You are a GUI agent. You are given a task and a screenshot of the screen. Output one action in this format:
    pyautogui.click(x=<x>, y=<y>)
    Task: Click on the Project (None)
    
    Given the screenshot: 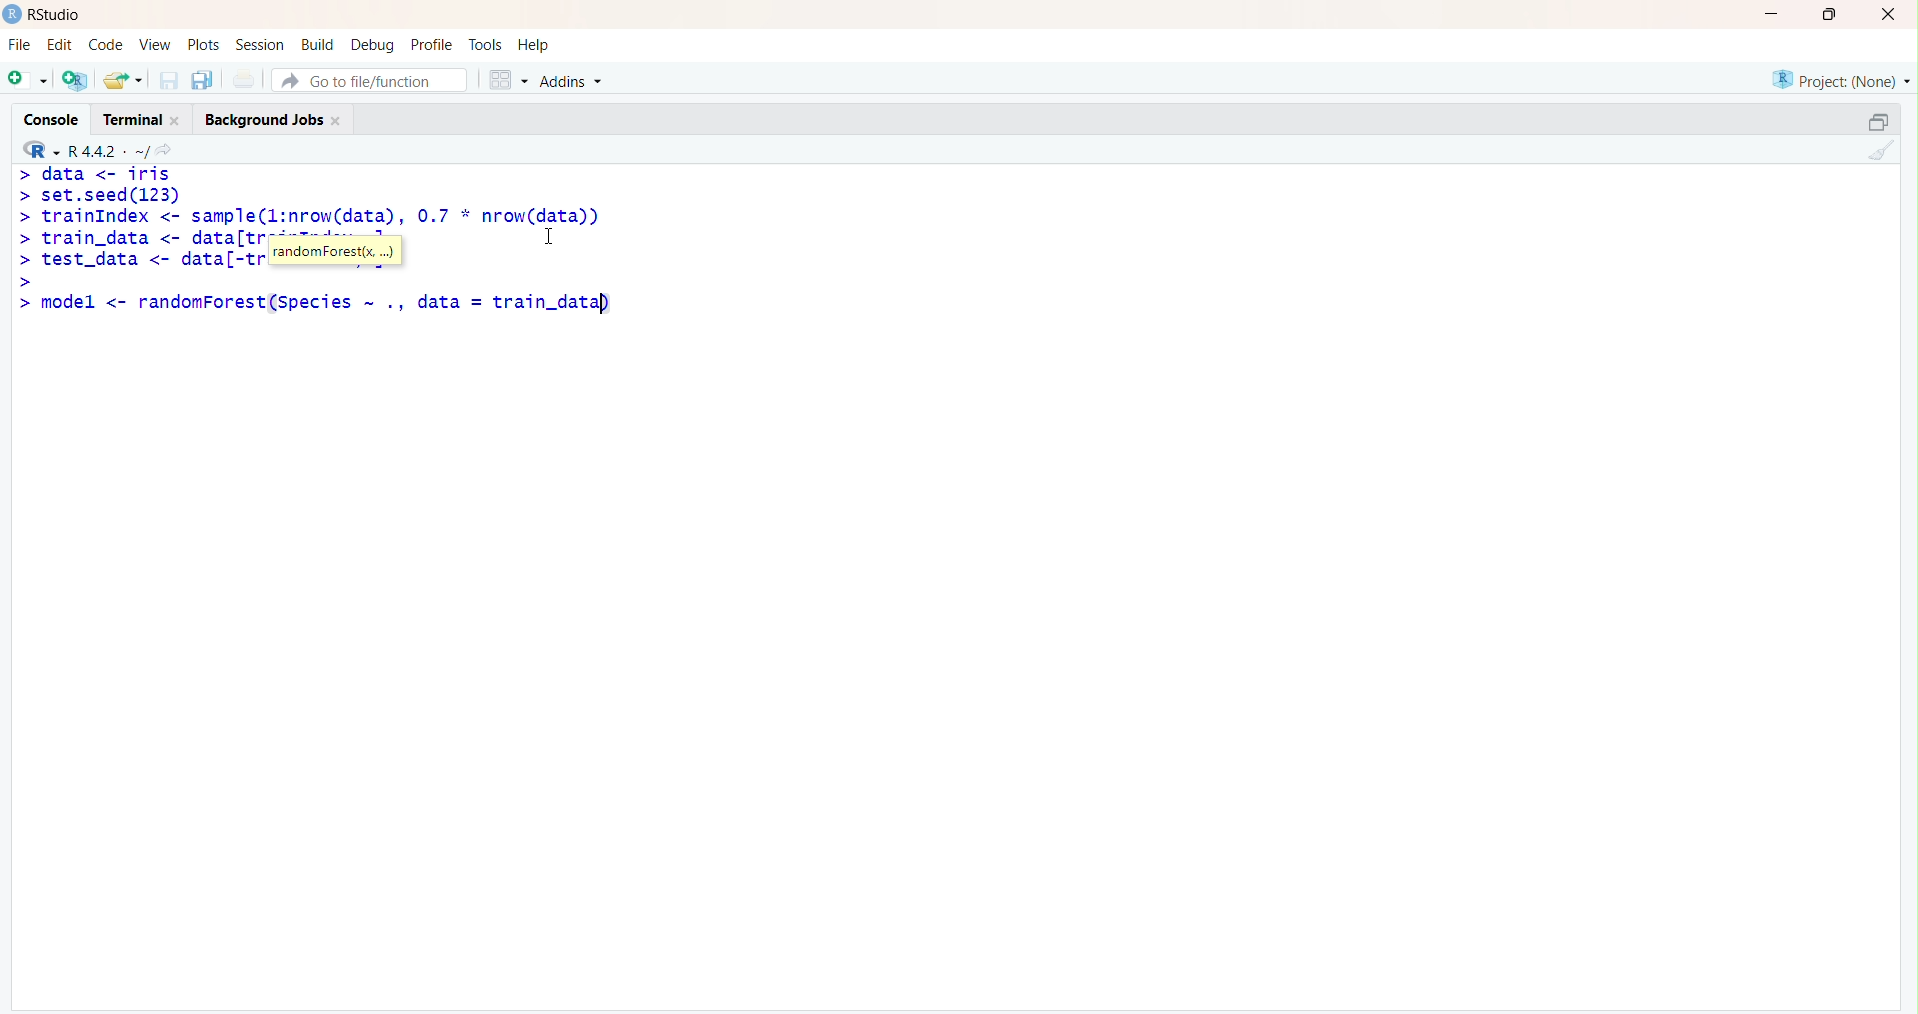 What is the action you would take?
    pyautogui.click(x=1839, y=79)
    